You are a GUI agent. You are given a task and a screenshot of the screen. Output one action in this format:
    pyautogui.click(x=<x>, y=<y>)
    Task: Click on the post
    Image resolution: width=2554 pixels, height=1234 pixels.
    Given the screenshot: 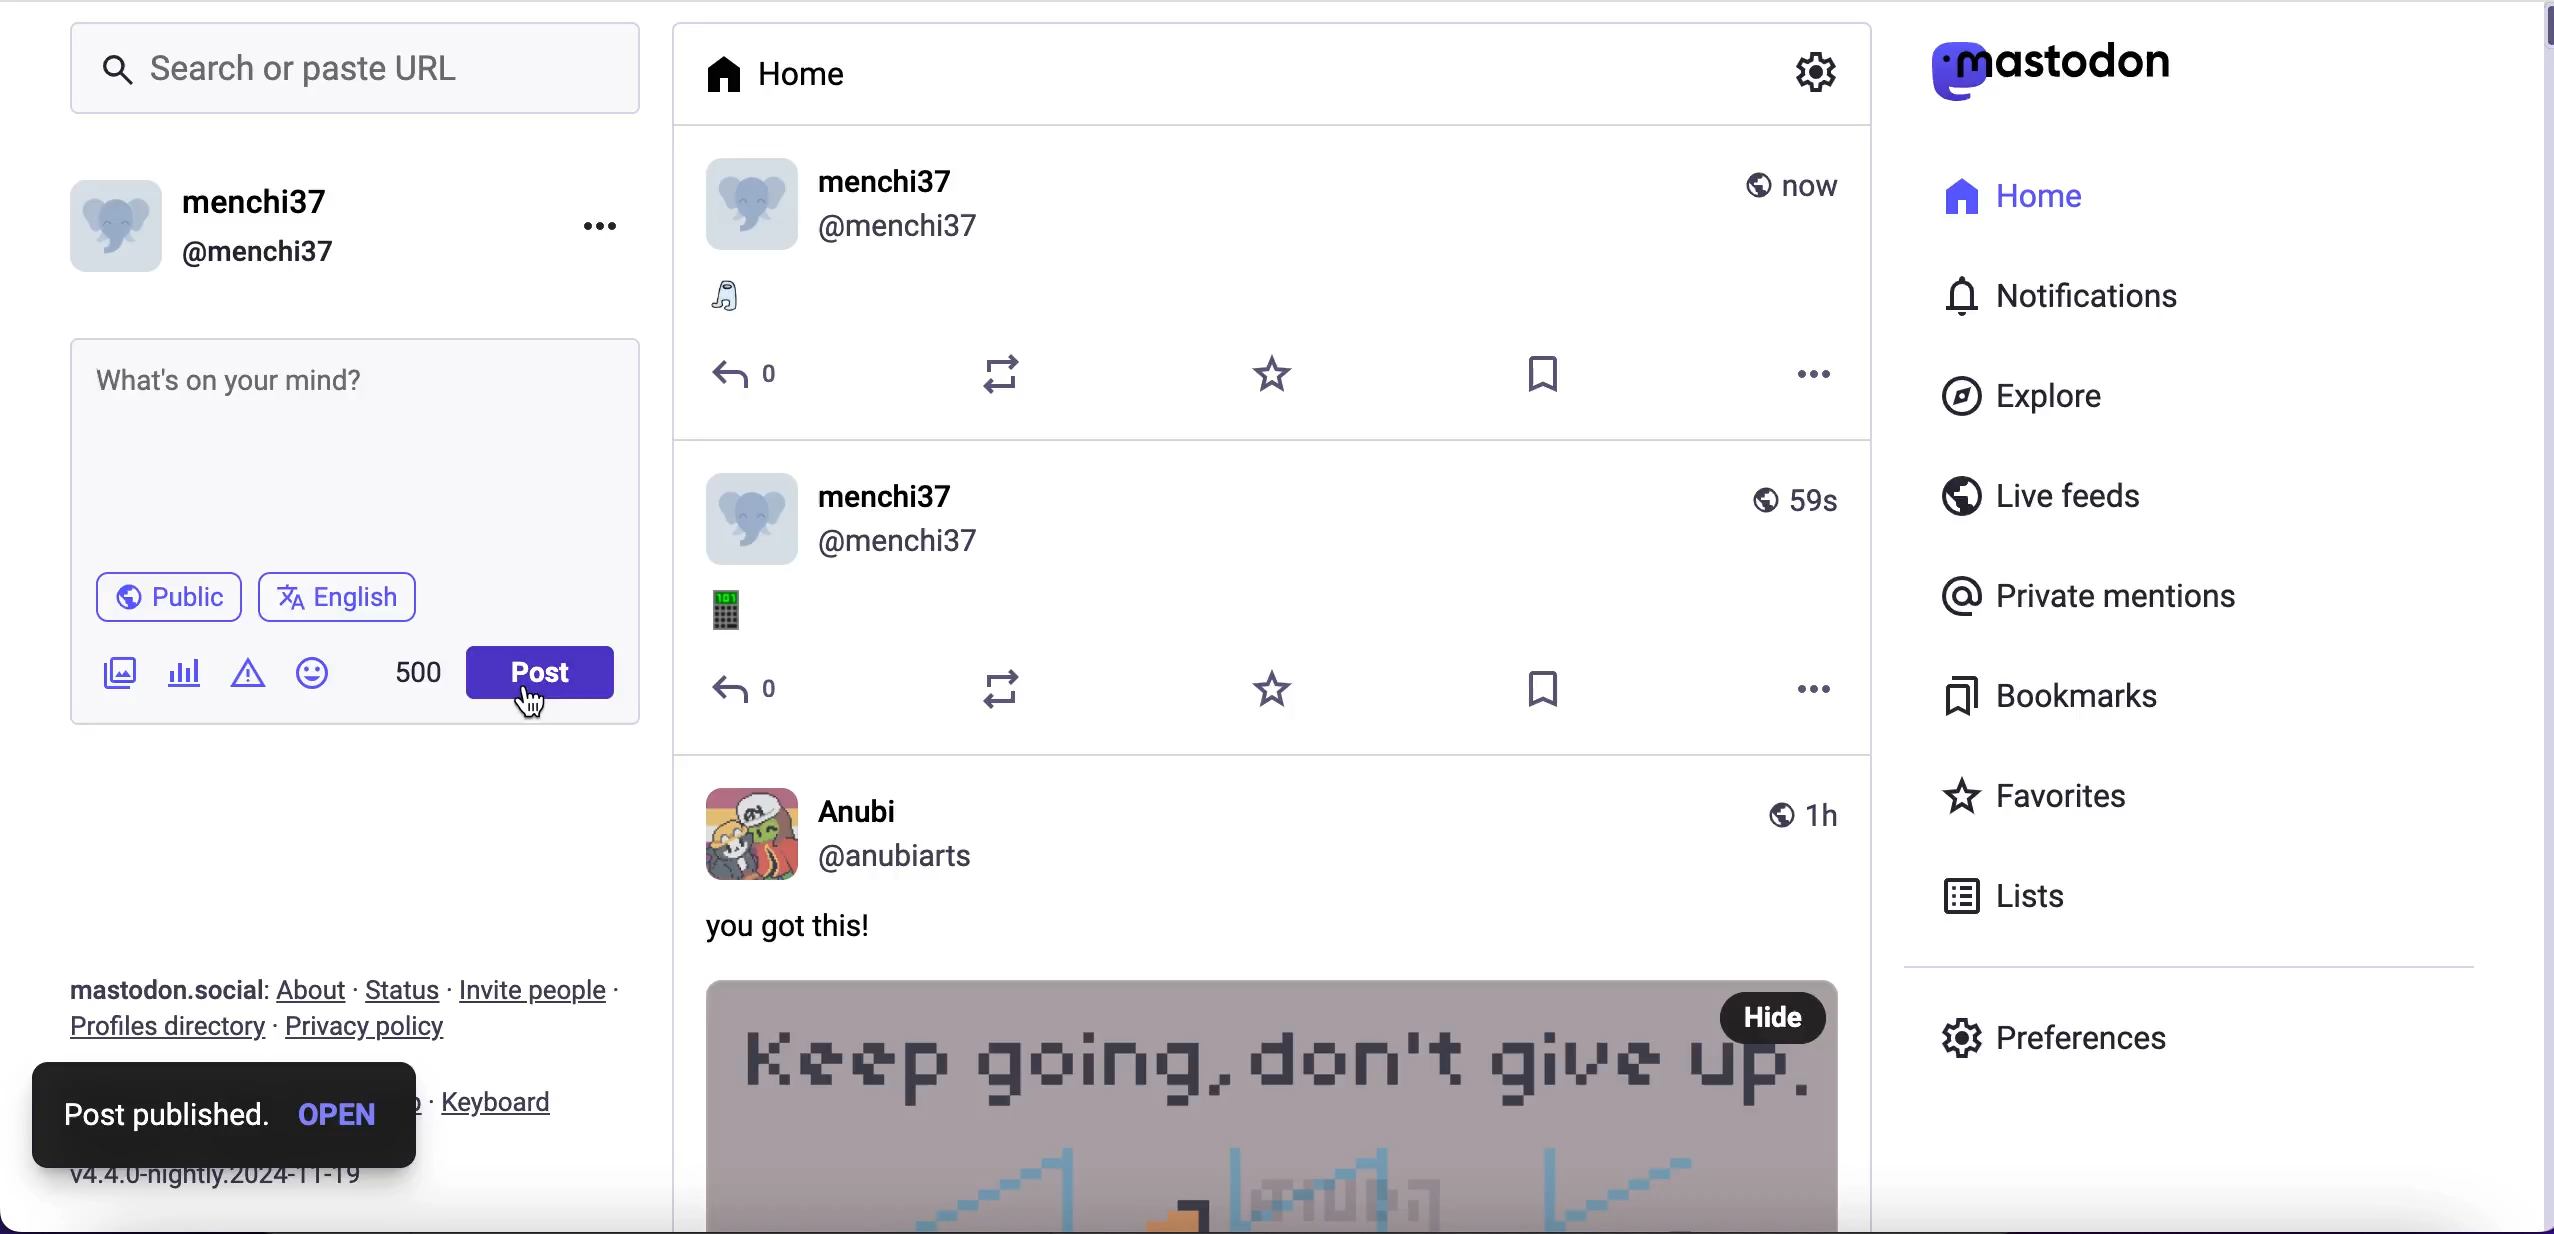 What is the action you would take?
    pyautogui.click(x=1279, y=1103)
    